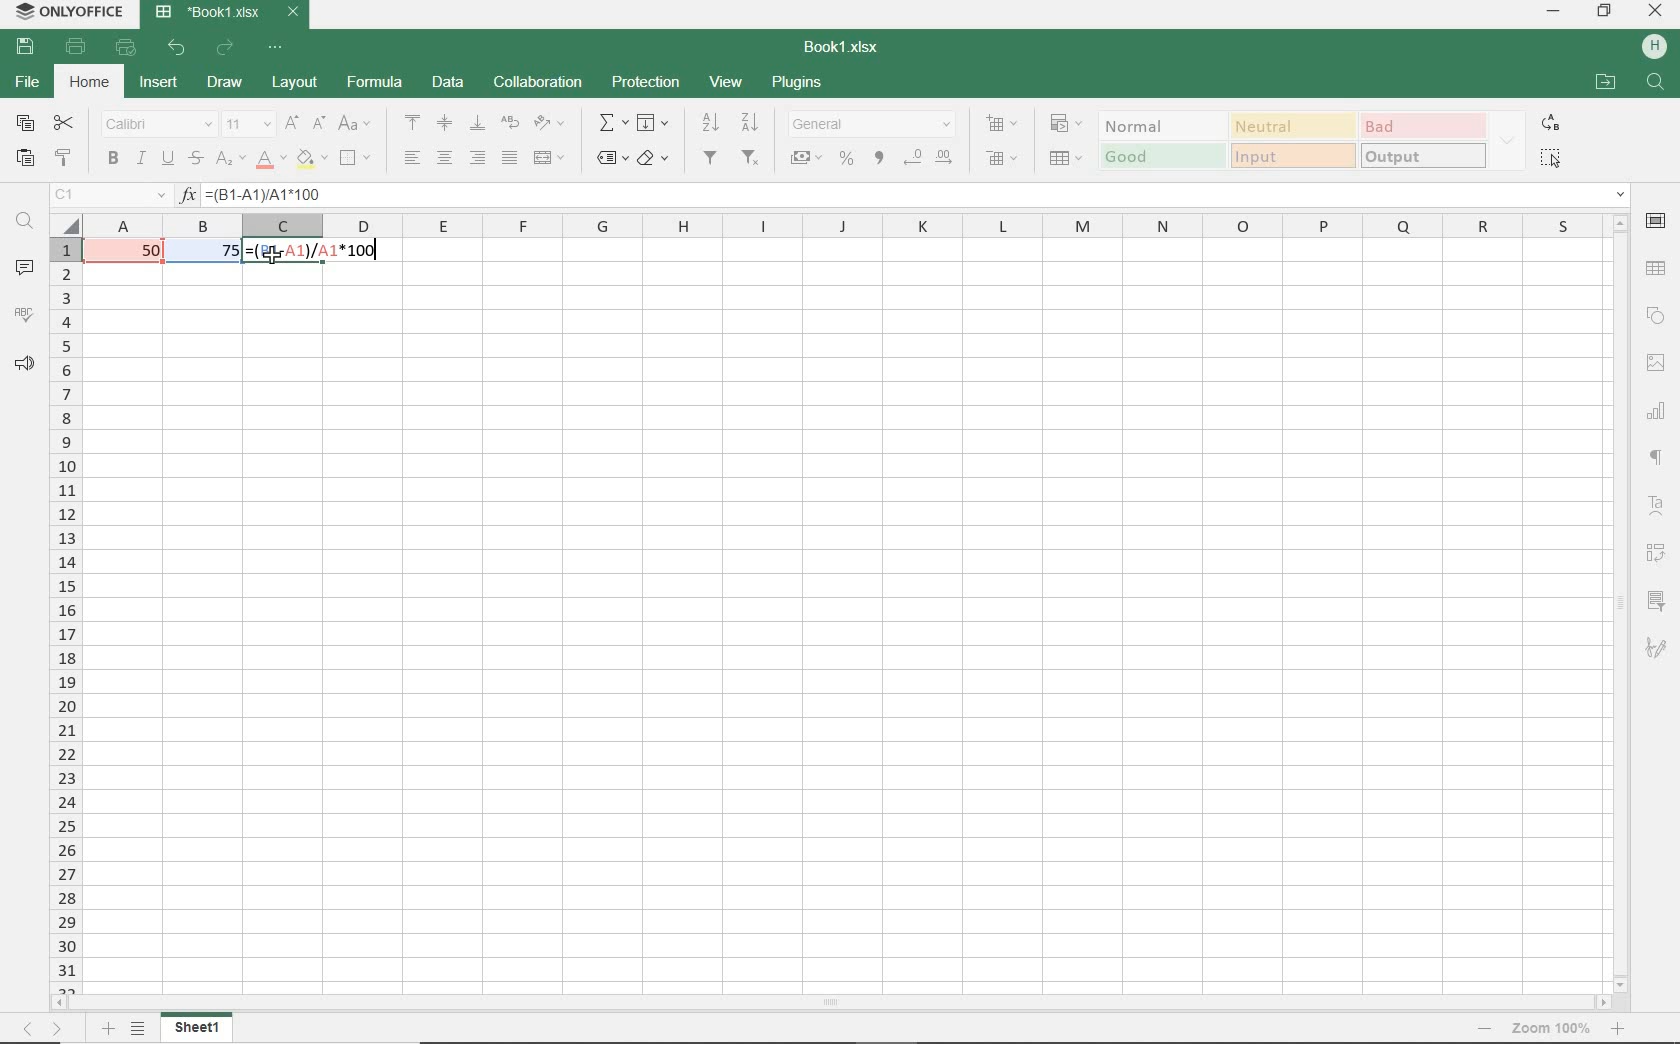  What do you see at coordinates (112, 160) in the screenshot?
I see `bold` at bounding box center [112, 160].